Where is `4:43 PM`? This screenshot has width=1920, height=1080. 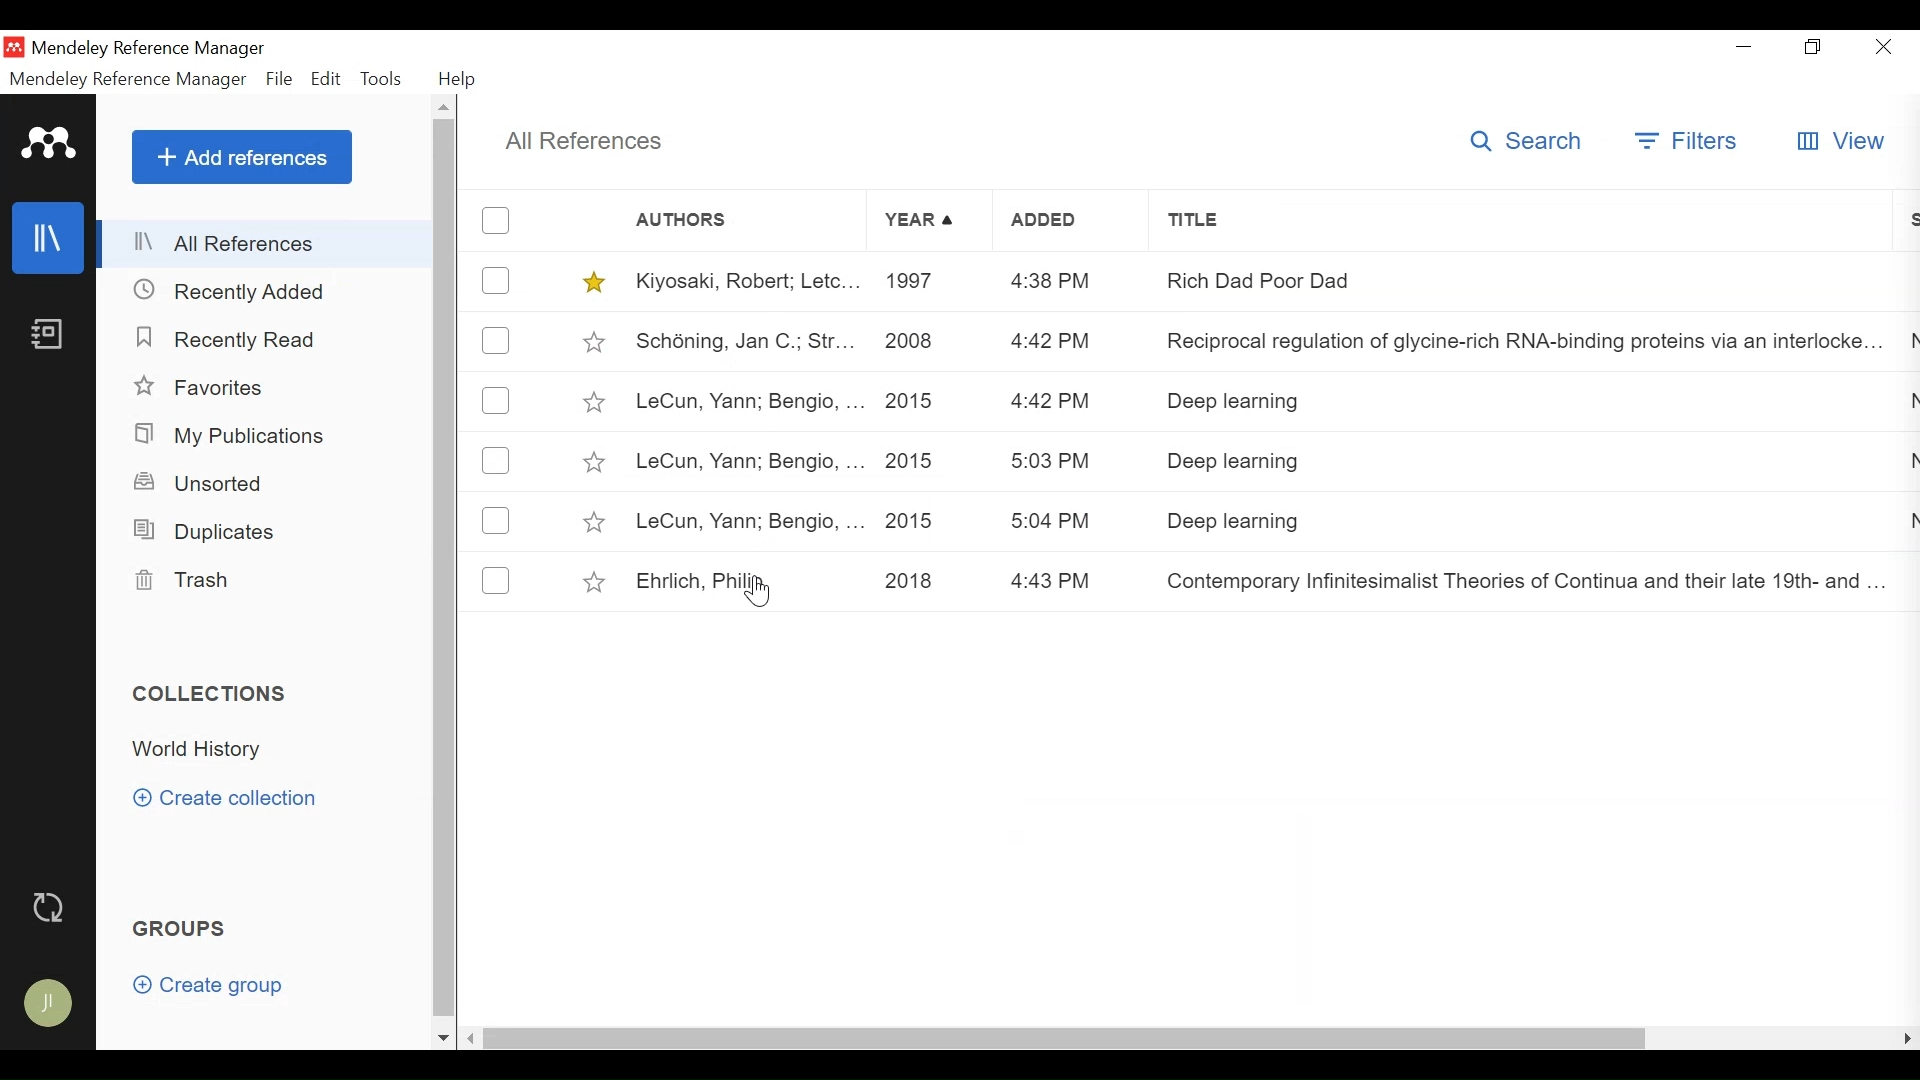 4:43 PM is located at coordinates (1058, 579).